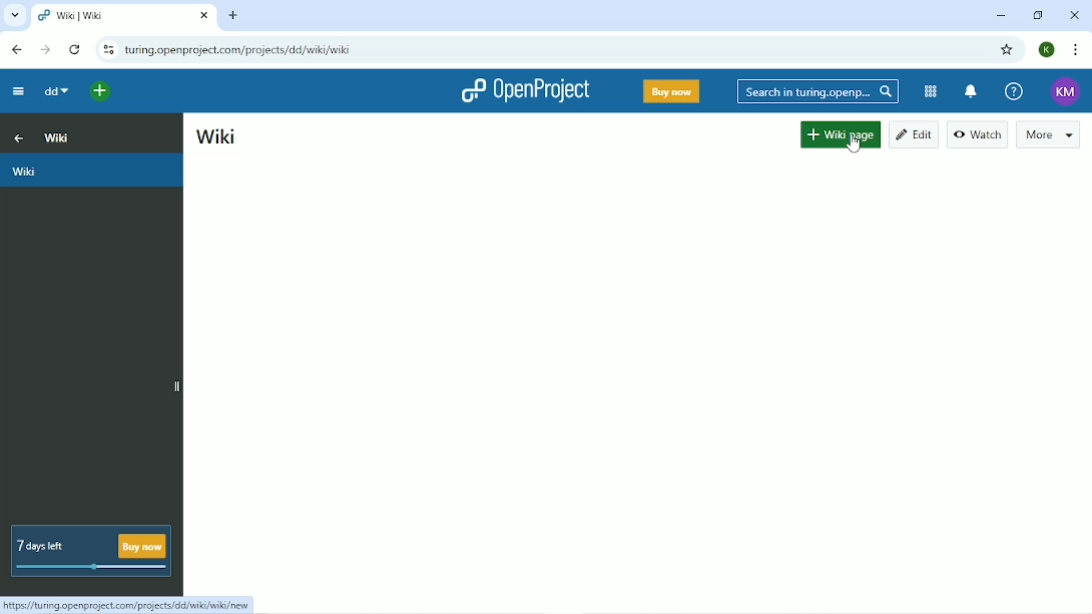 The width and height of the screenshot is (1092, 614). Describe the element at coordinates (1074, 17) in the screenshot. I see `Close` at that location.